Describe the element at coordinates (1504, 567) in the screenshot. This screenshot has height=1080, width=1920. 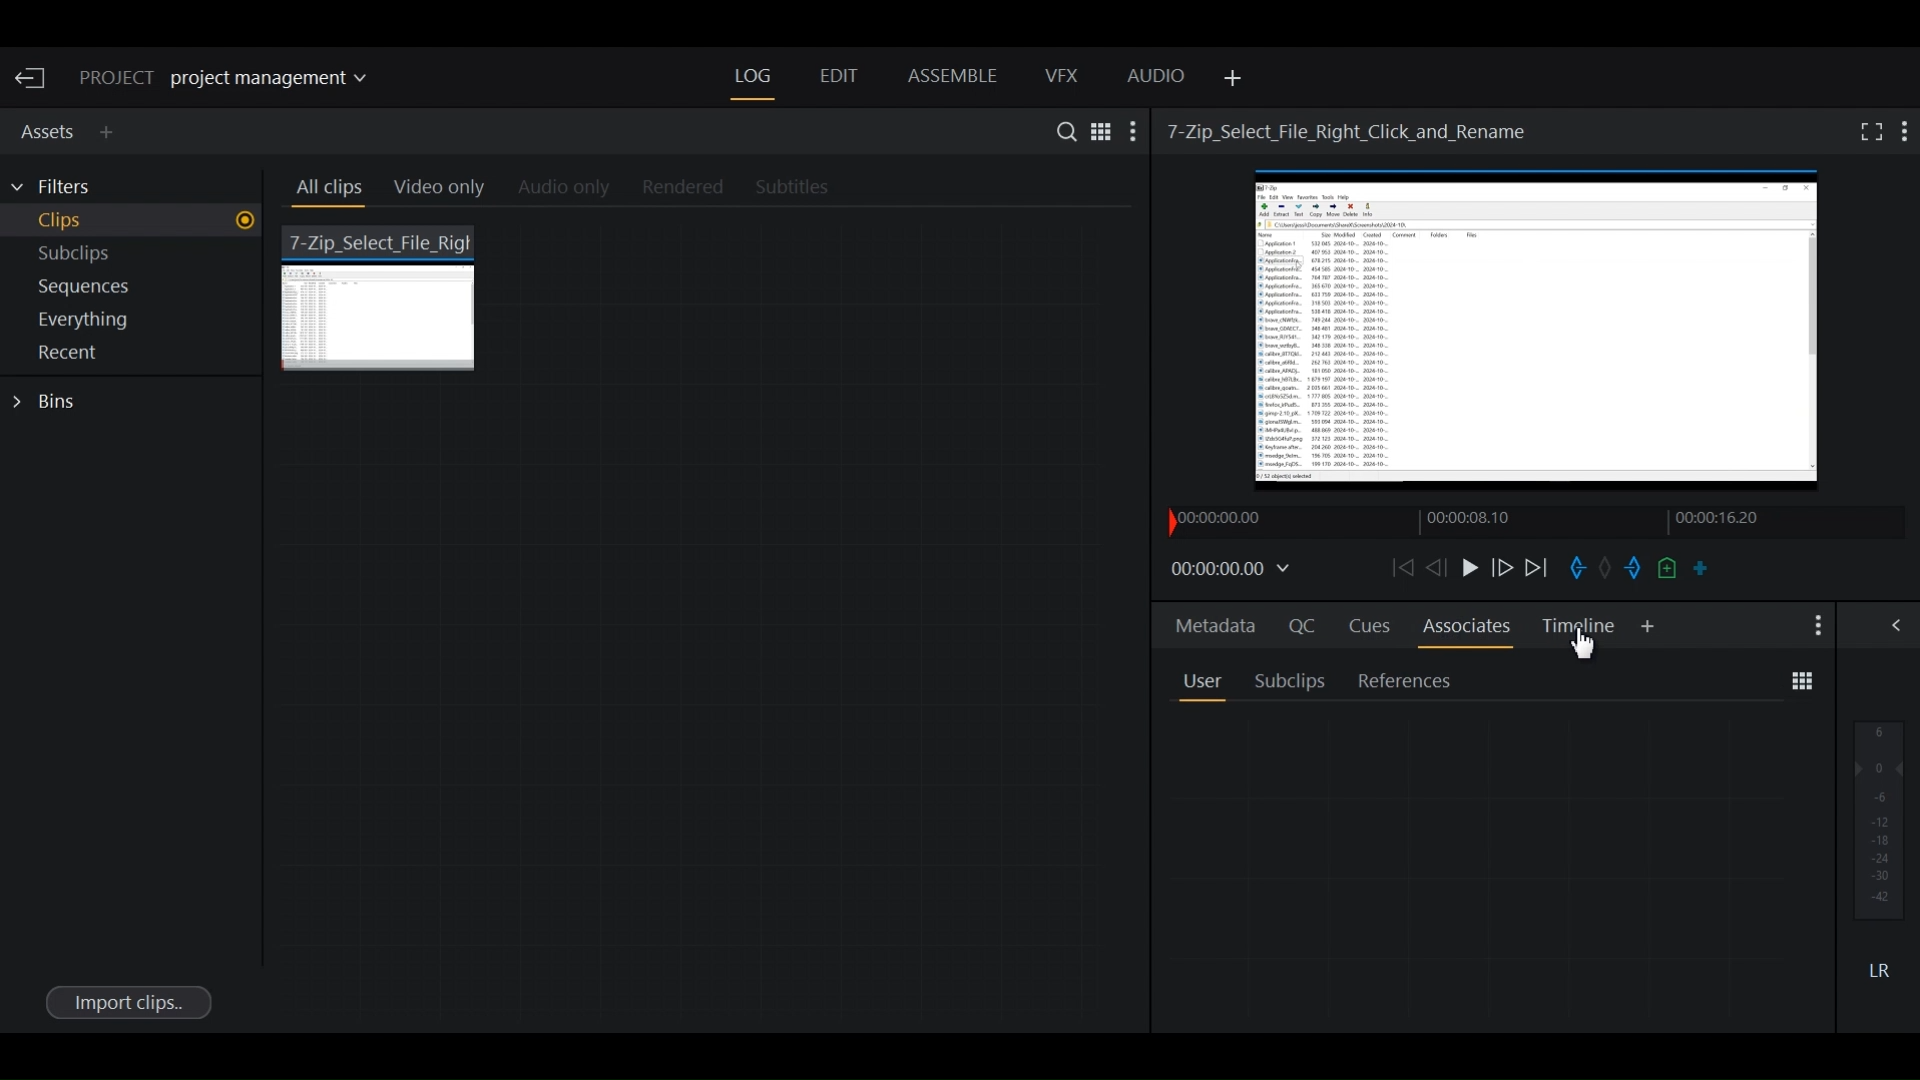
I see `Nudge frame forward` at that location.